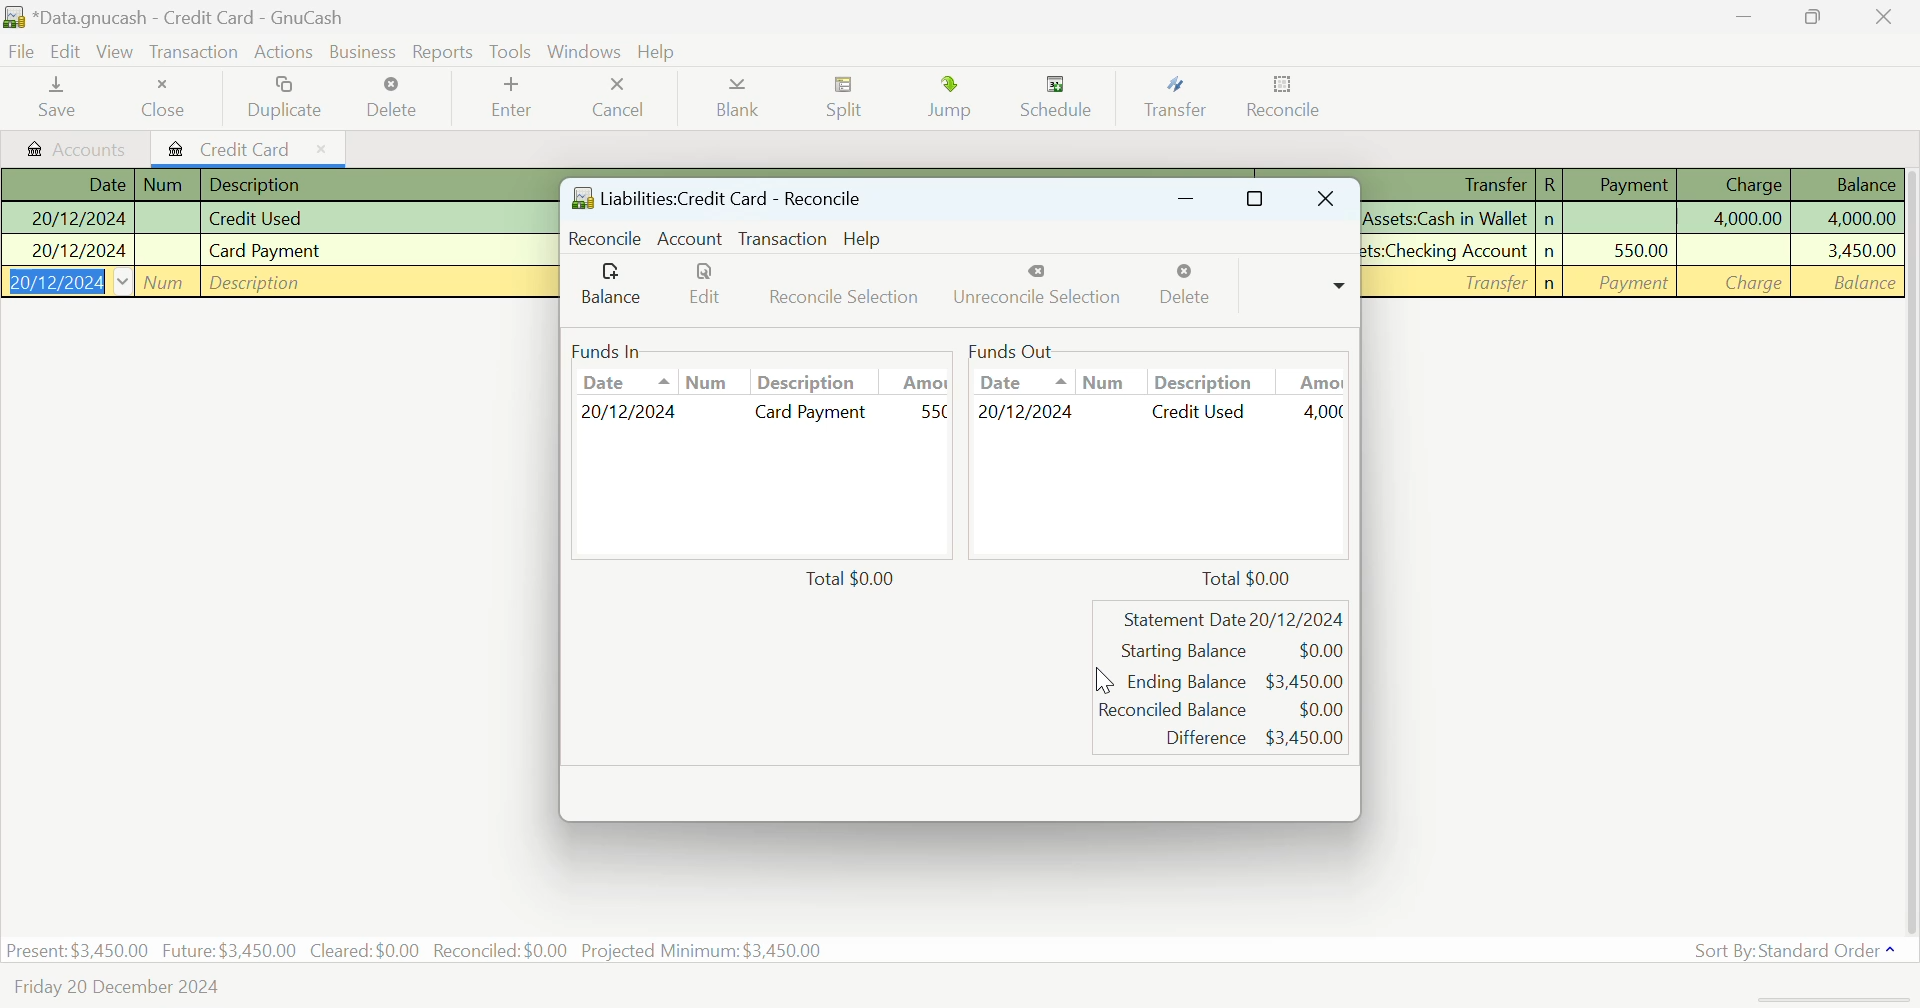 Image resolution: width=1920 pixels, height=1008 pixels. Describe the element at coordinates (781, 238) in the screenshot. I see `Transaction` at that location.